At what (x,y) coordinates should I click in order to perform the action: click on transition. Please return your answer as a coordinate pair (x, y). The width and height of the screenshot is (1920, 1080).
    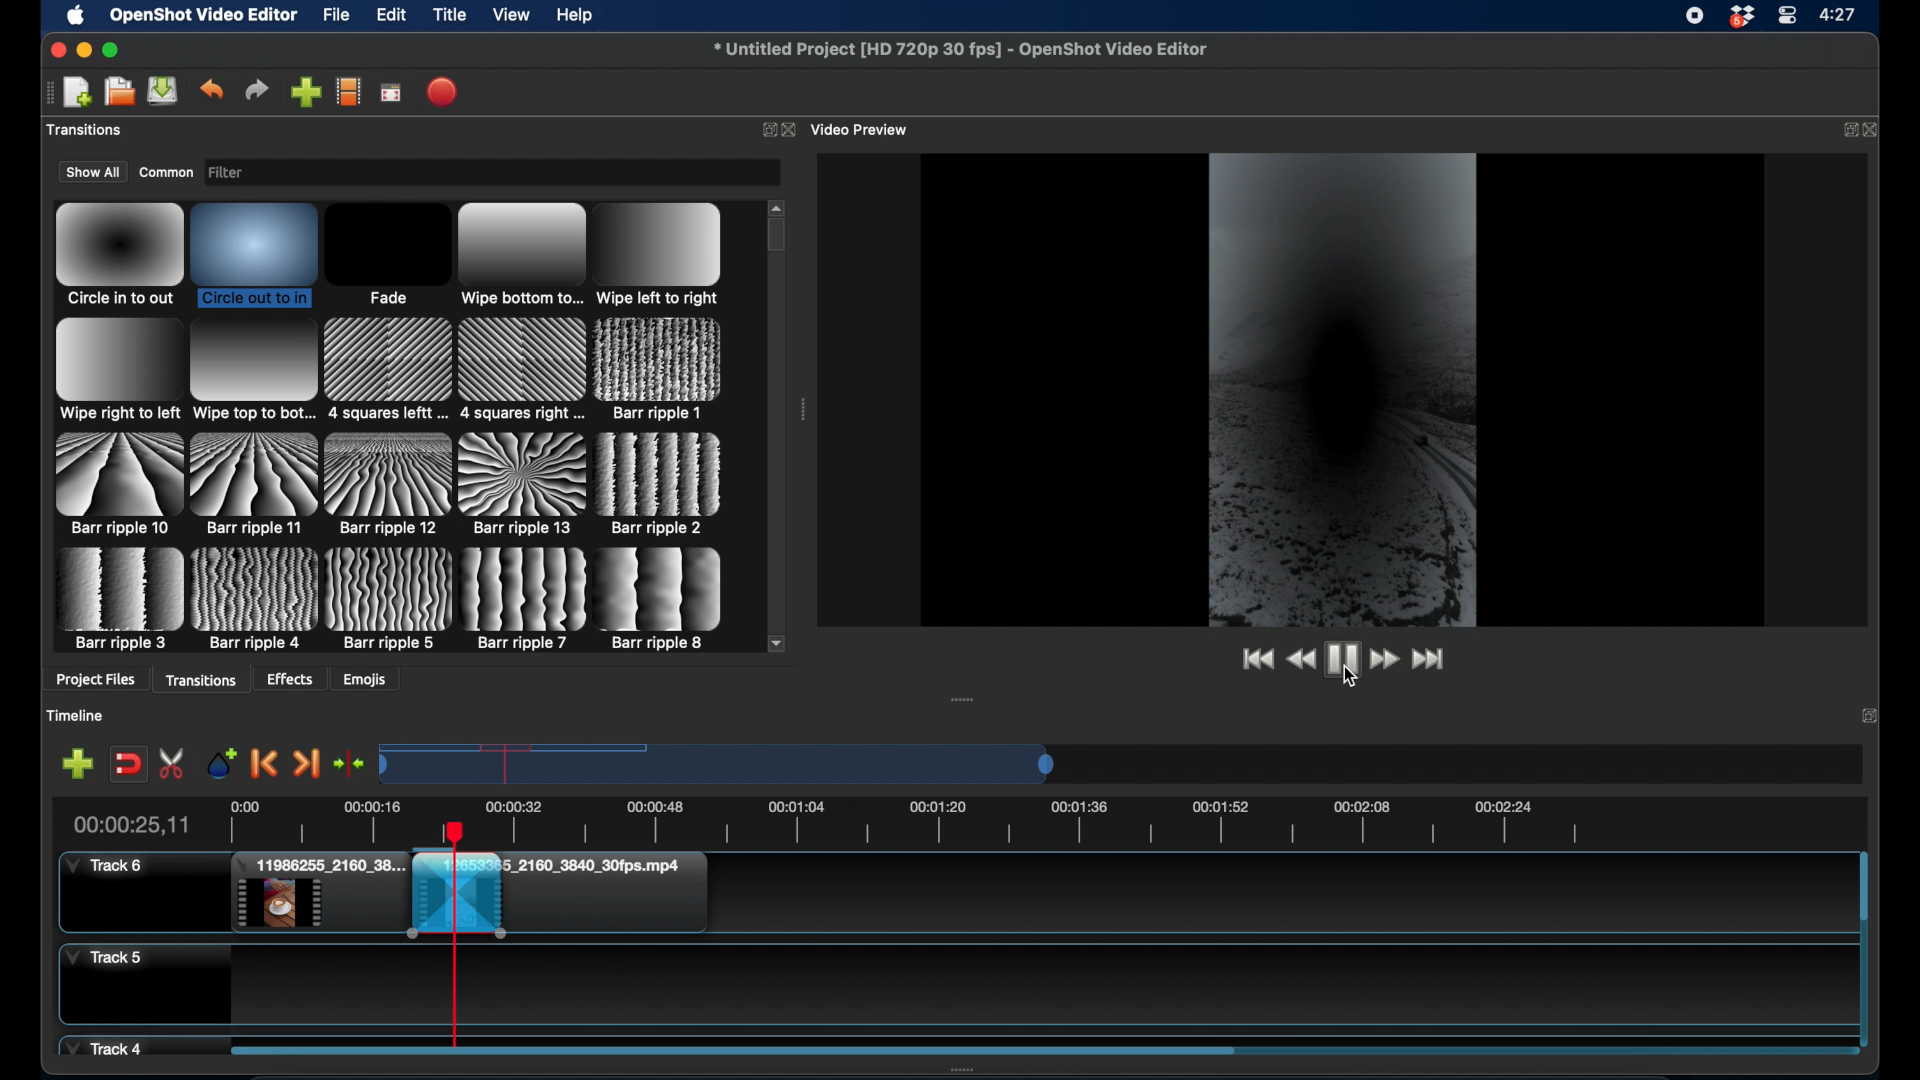
    Looking at the image, I should click on (119, 255).